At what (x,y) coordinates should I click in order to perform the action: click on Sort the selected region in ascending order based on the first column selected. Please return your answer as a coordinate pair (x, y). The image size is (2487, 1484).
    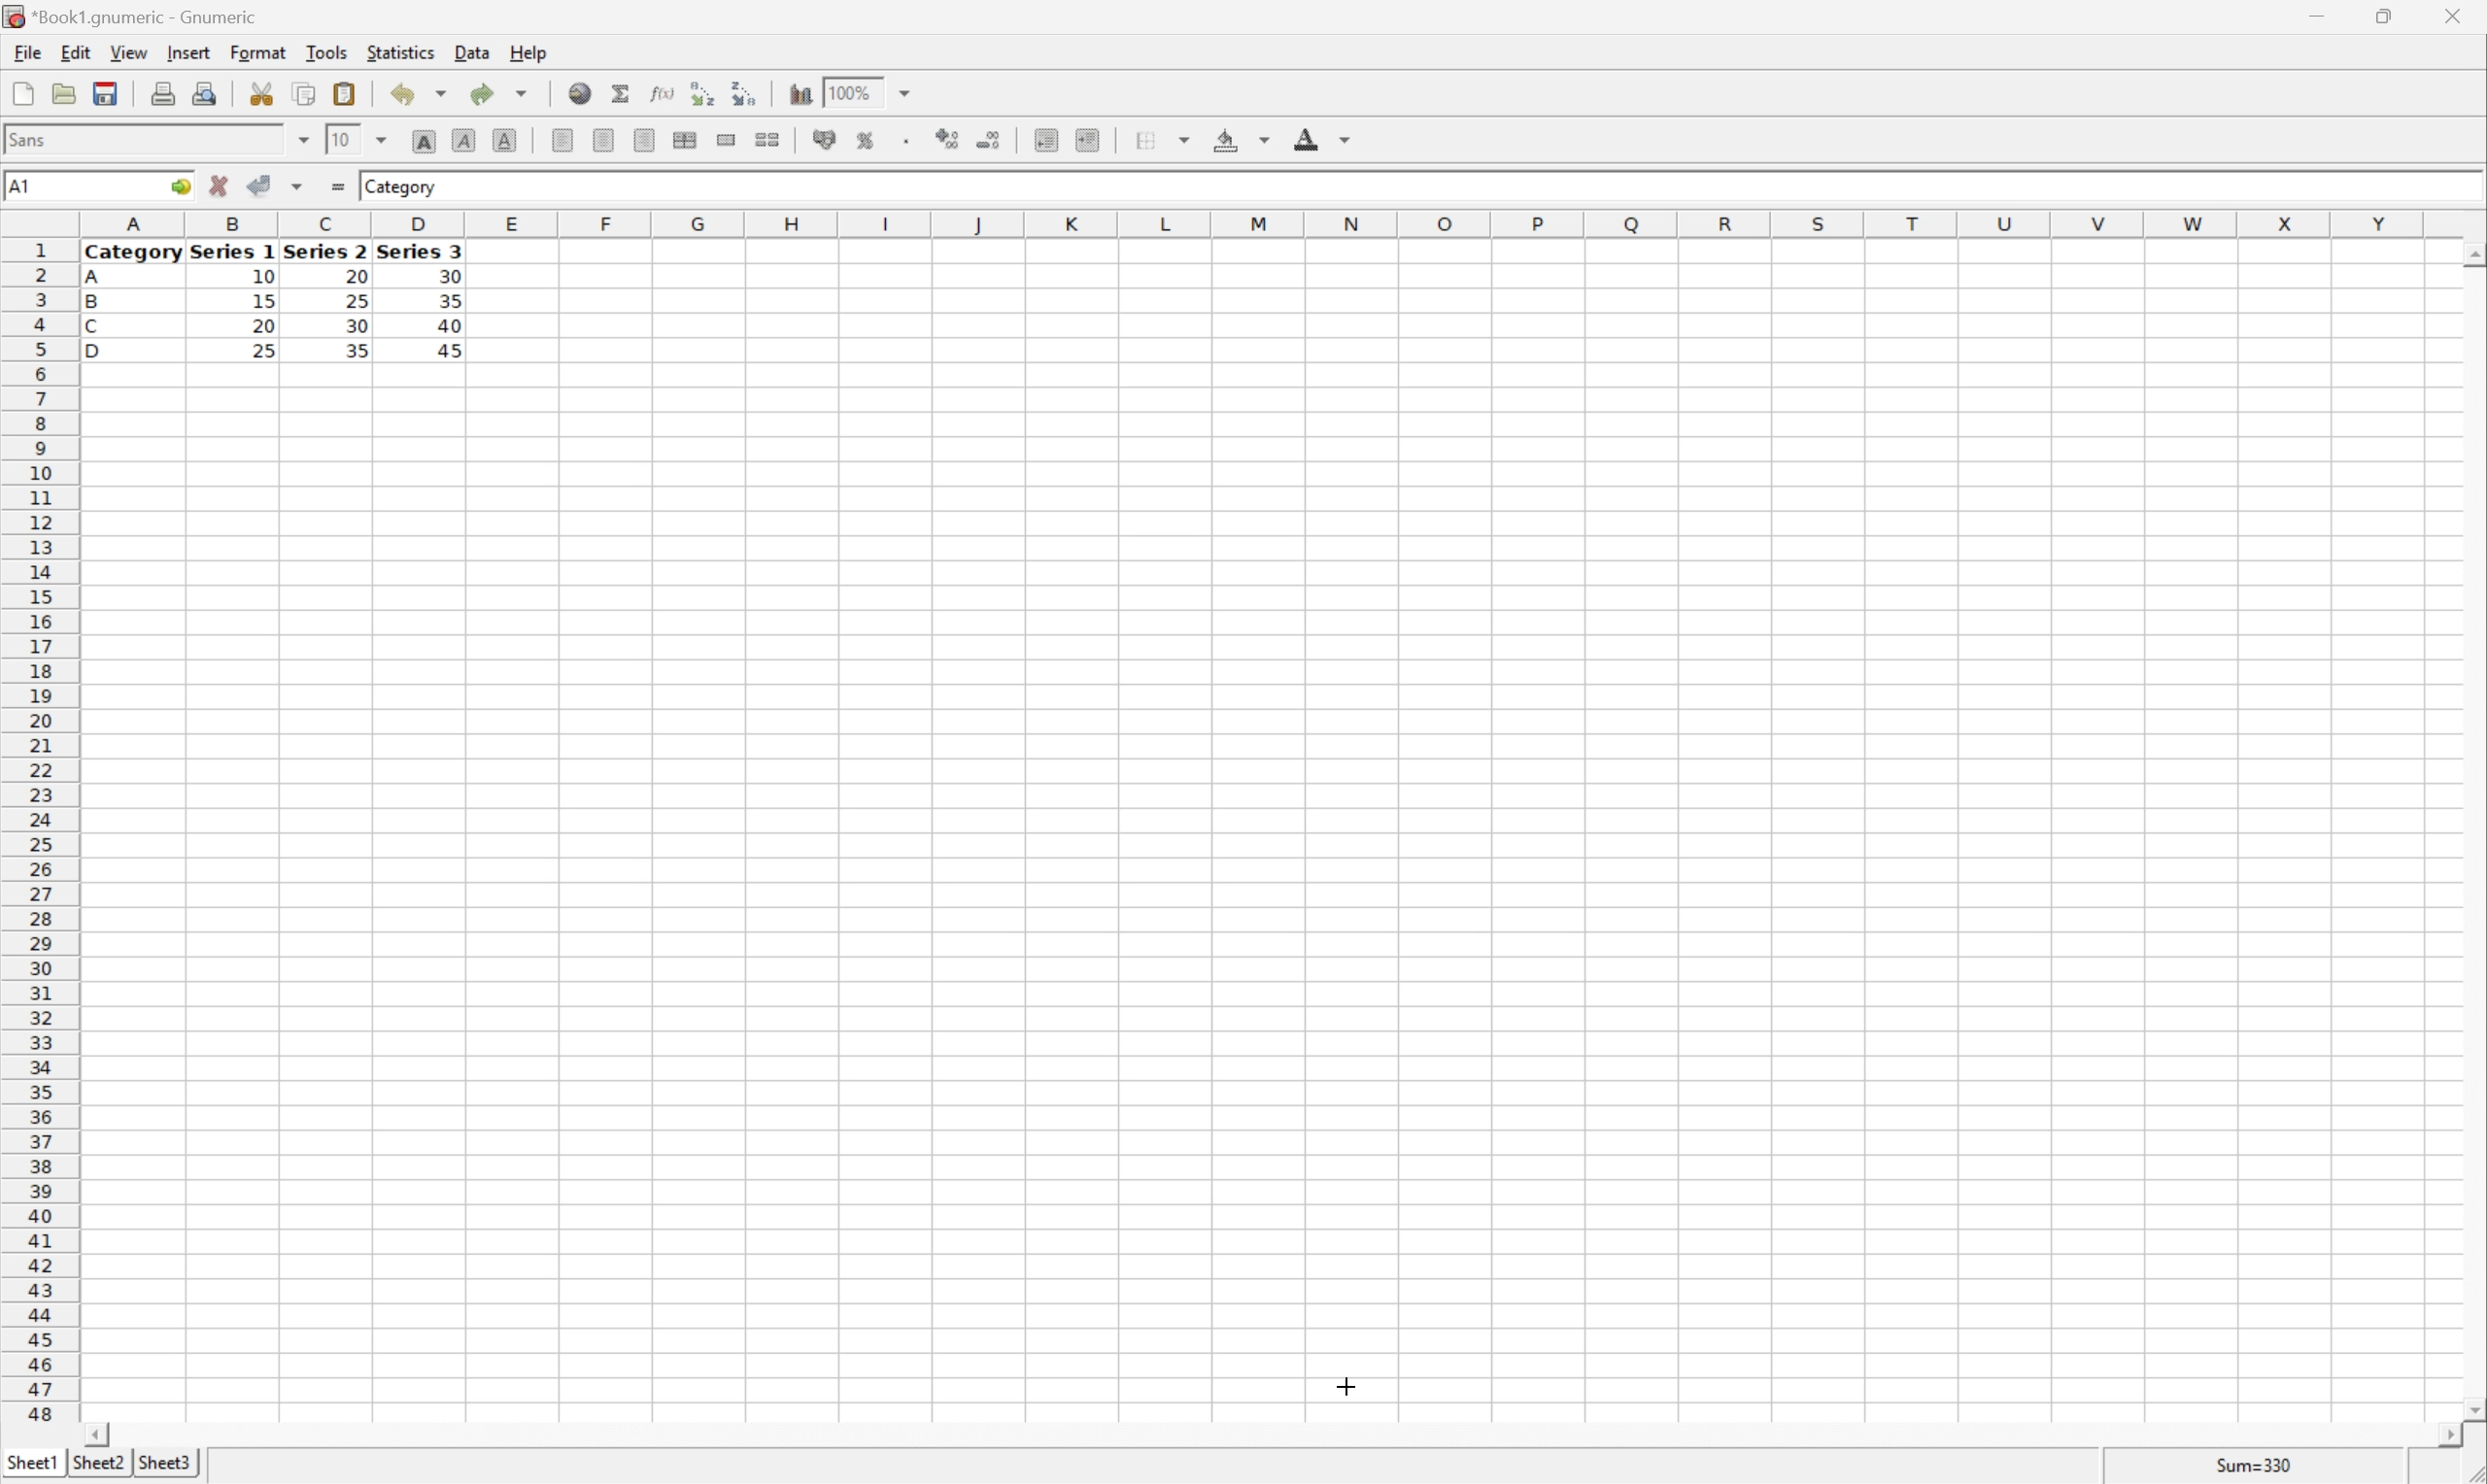
    Looking at the image, I should click on (701, 93).